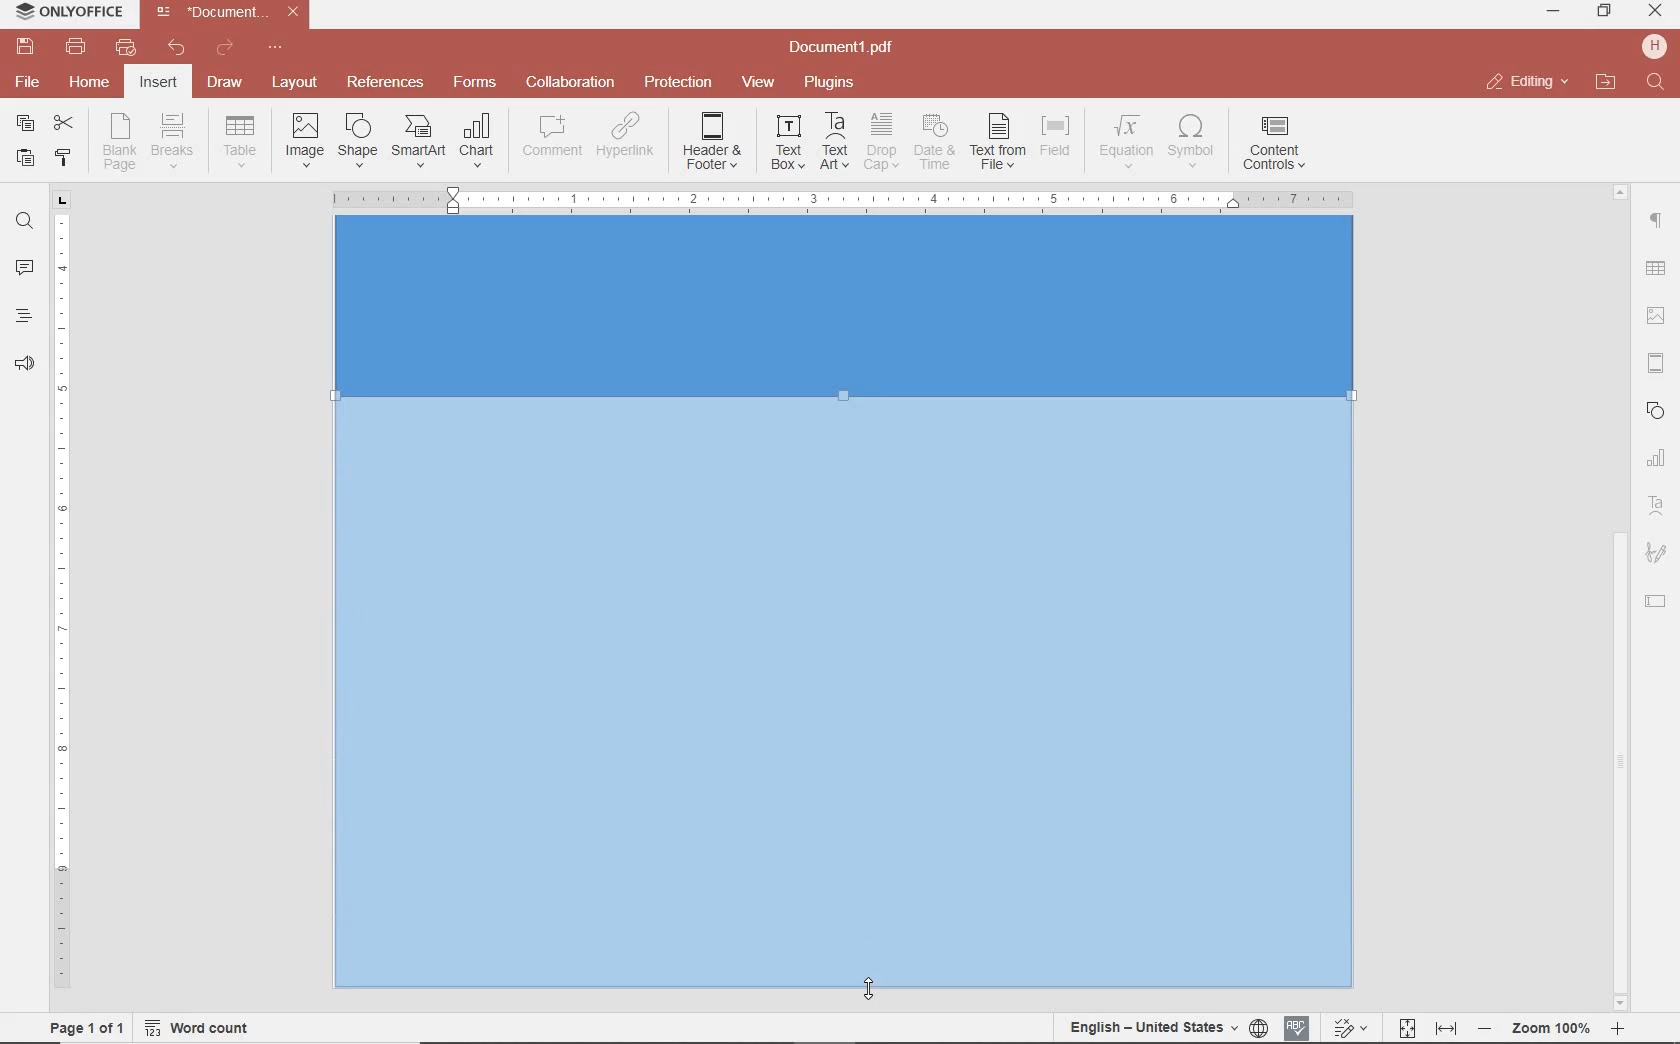 This screenshot has width=1680, height=1044. What do you see at coordinates (24, 315) in the screenshot?
I see `heading` at bounding box center [24, 315].